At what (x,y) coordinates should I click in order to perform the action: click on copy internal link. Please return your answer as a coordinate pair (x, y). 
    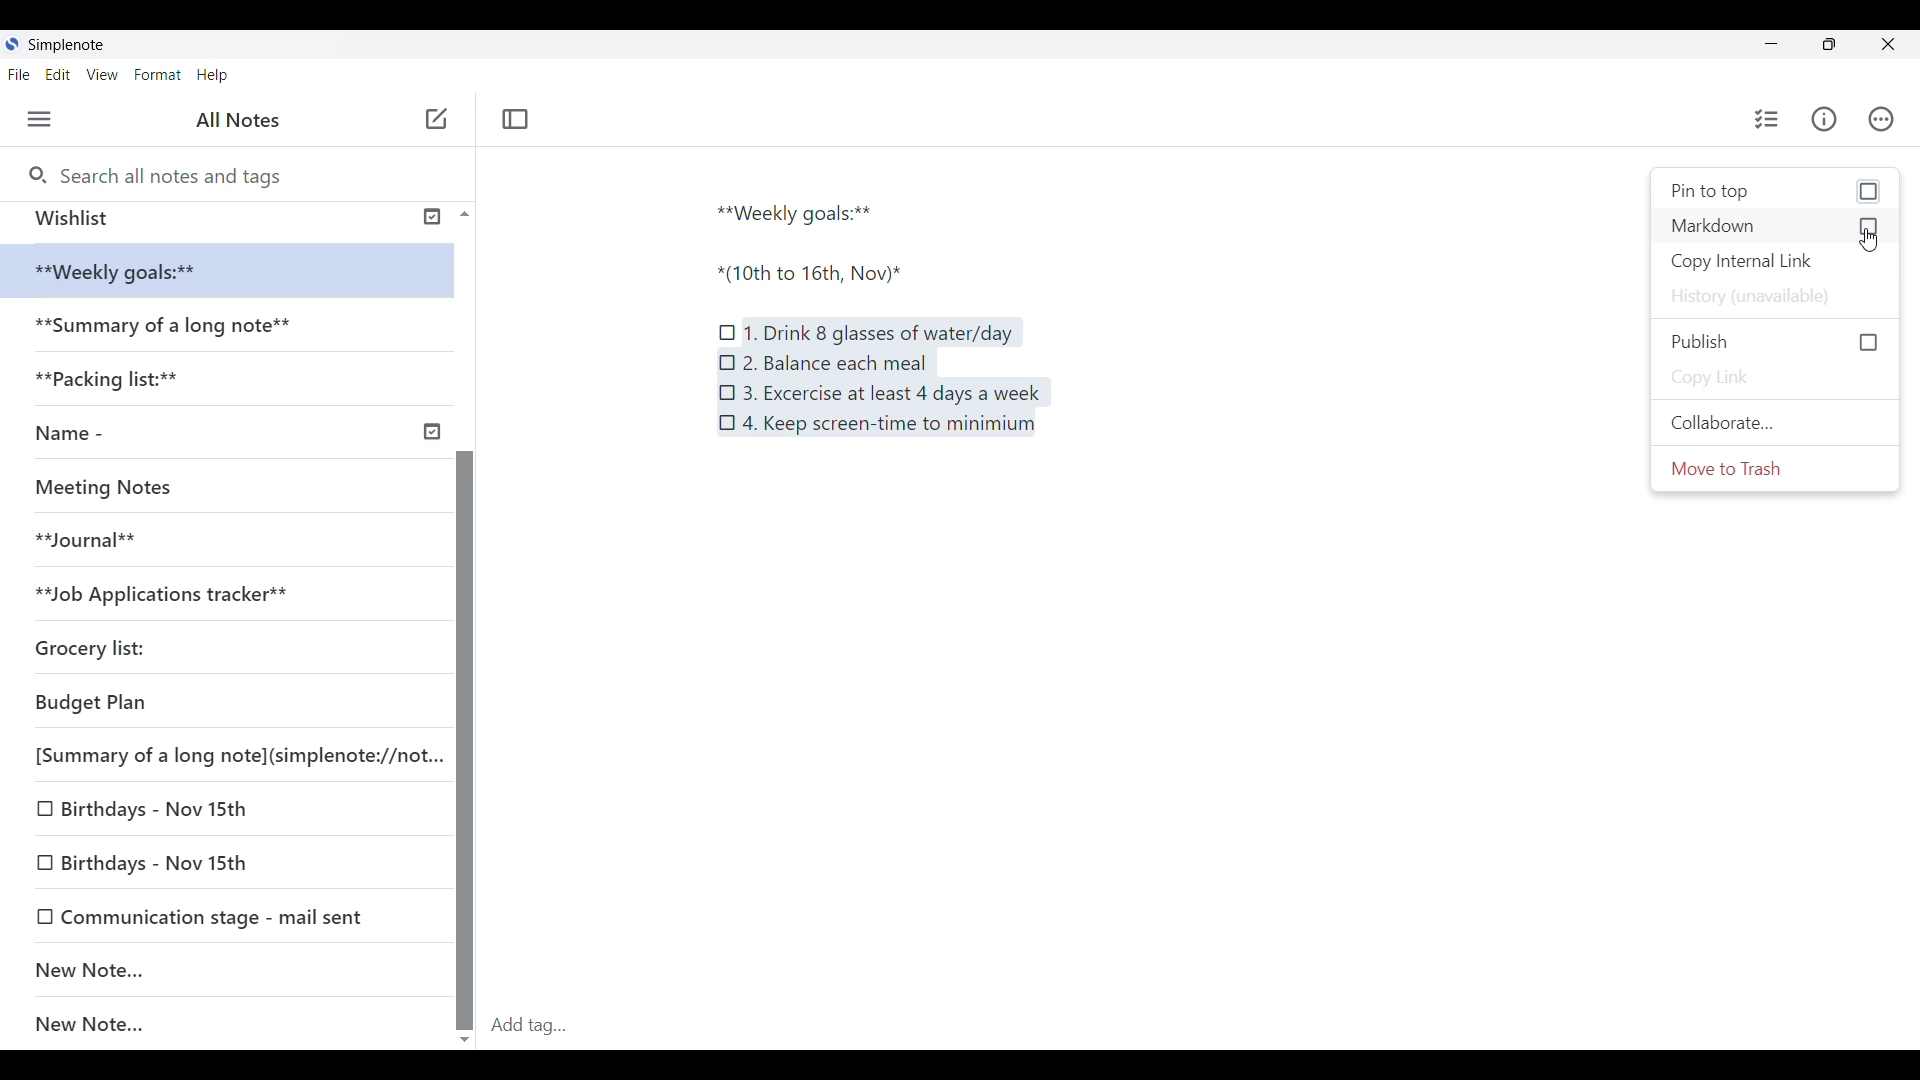
    Looking at the image, I should click on (1768, 262).